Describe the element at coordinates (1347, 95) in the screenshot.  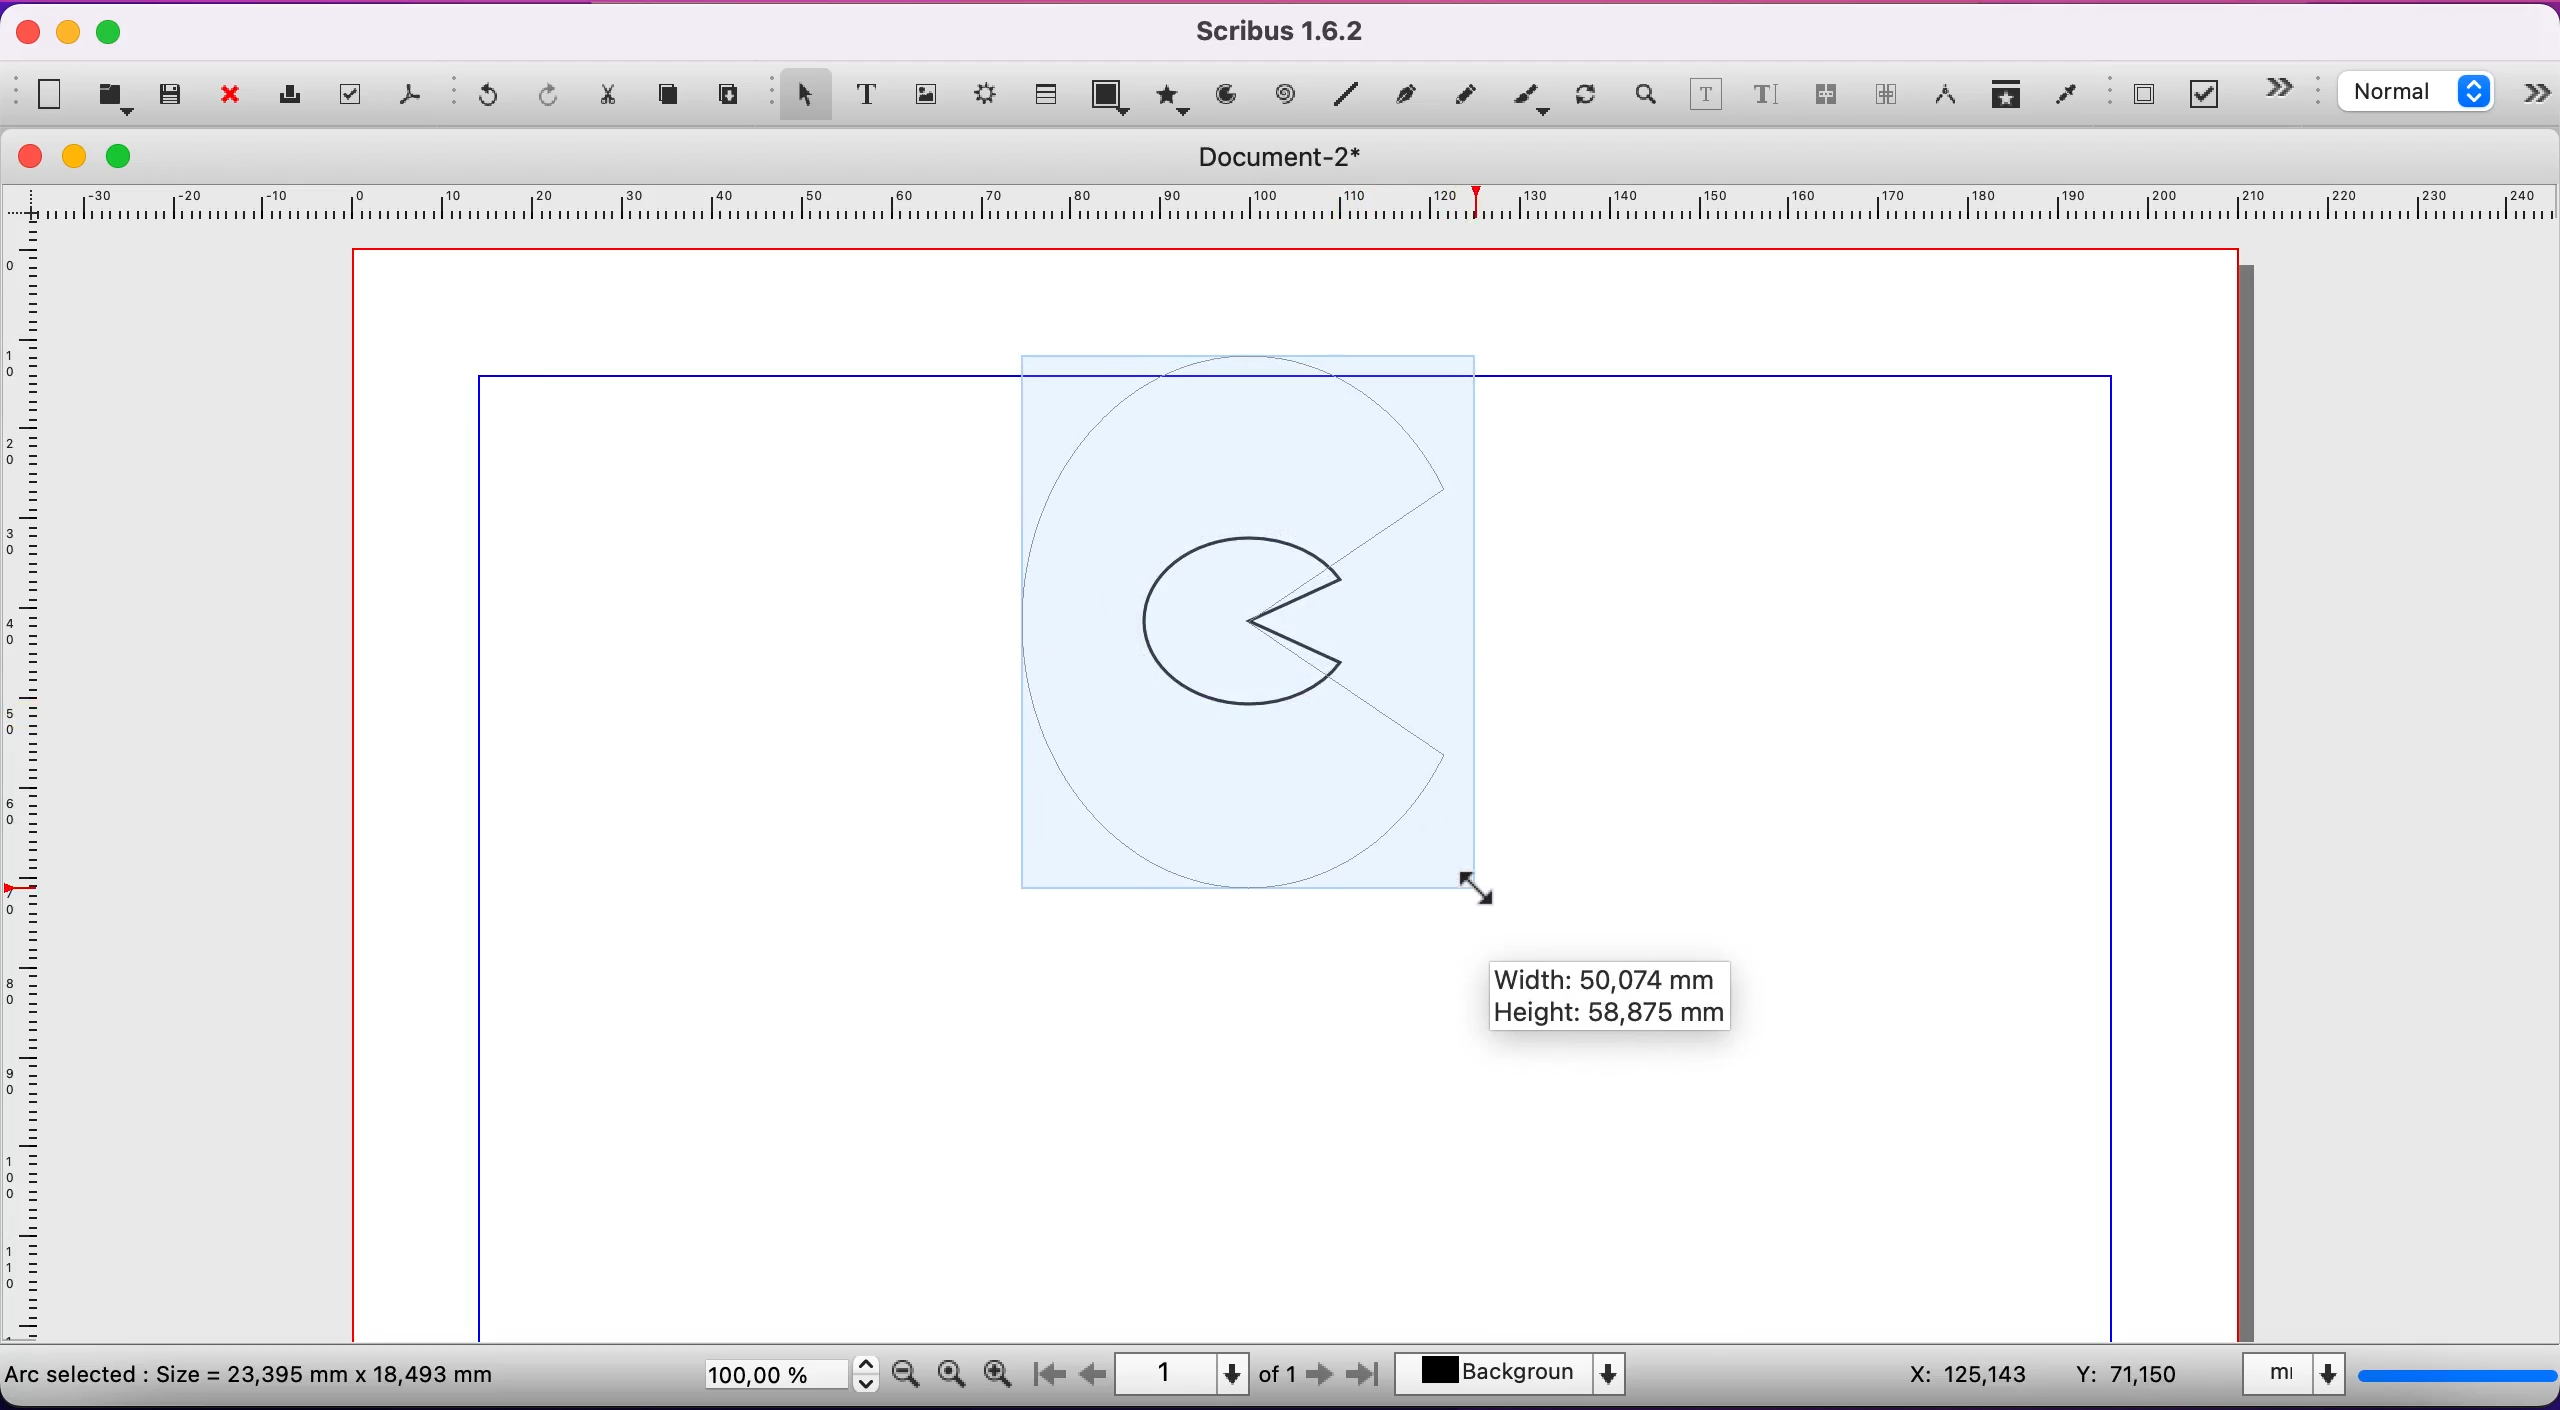
I see `line` at that location.